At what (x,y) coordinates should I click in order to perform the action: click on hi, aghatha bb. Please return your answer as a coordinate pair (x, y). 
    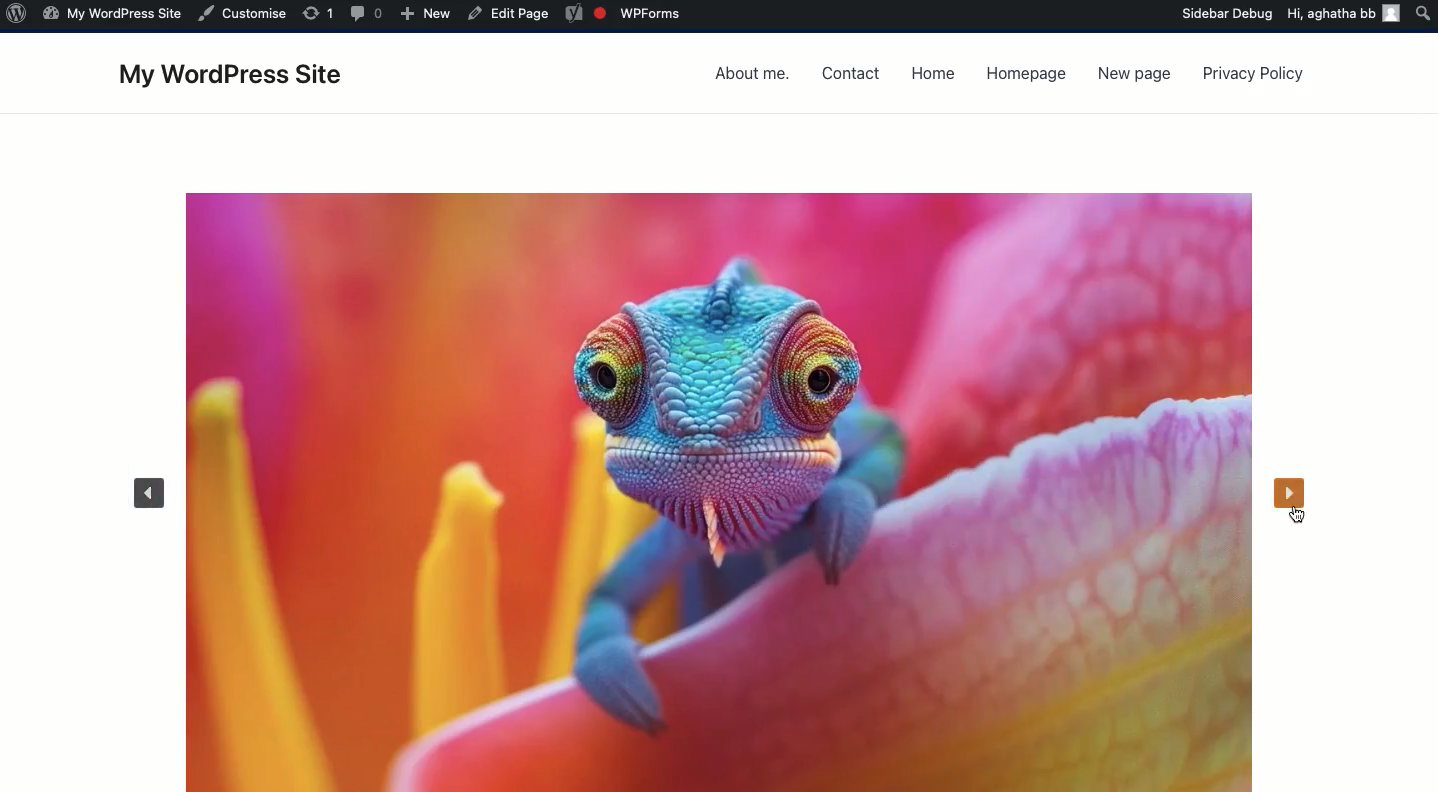
    Looking at the image, I should click on (1332, 17).